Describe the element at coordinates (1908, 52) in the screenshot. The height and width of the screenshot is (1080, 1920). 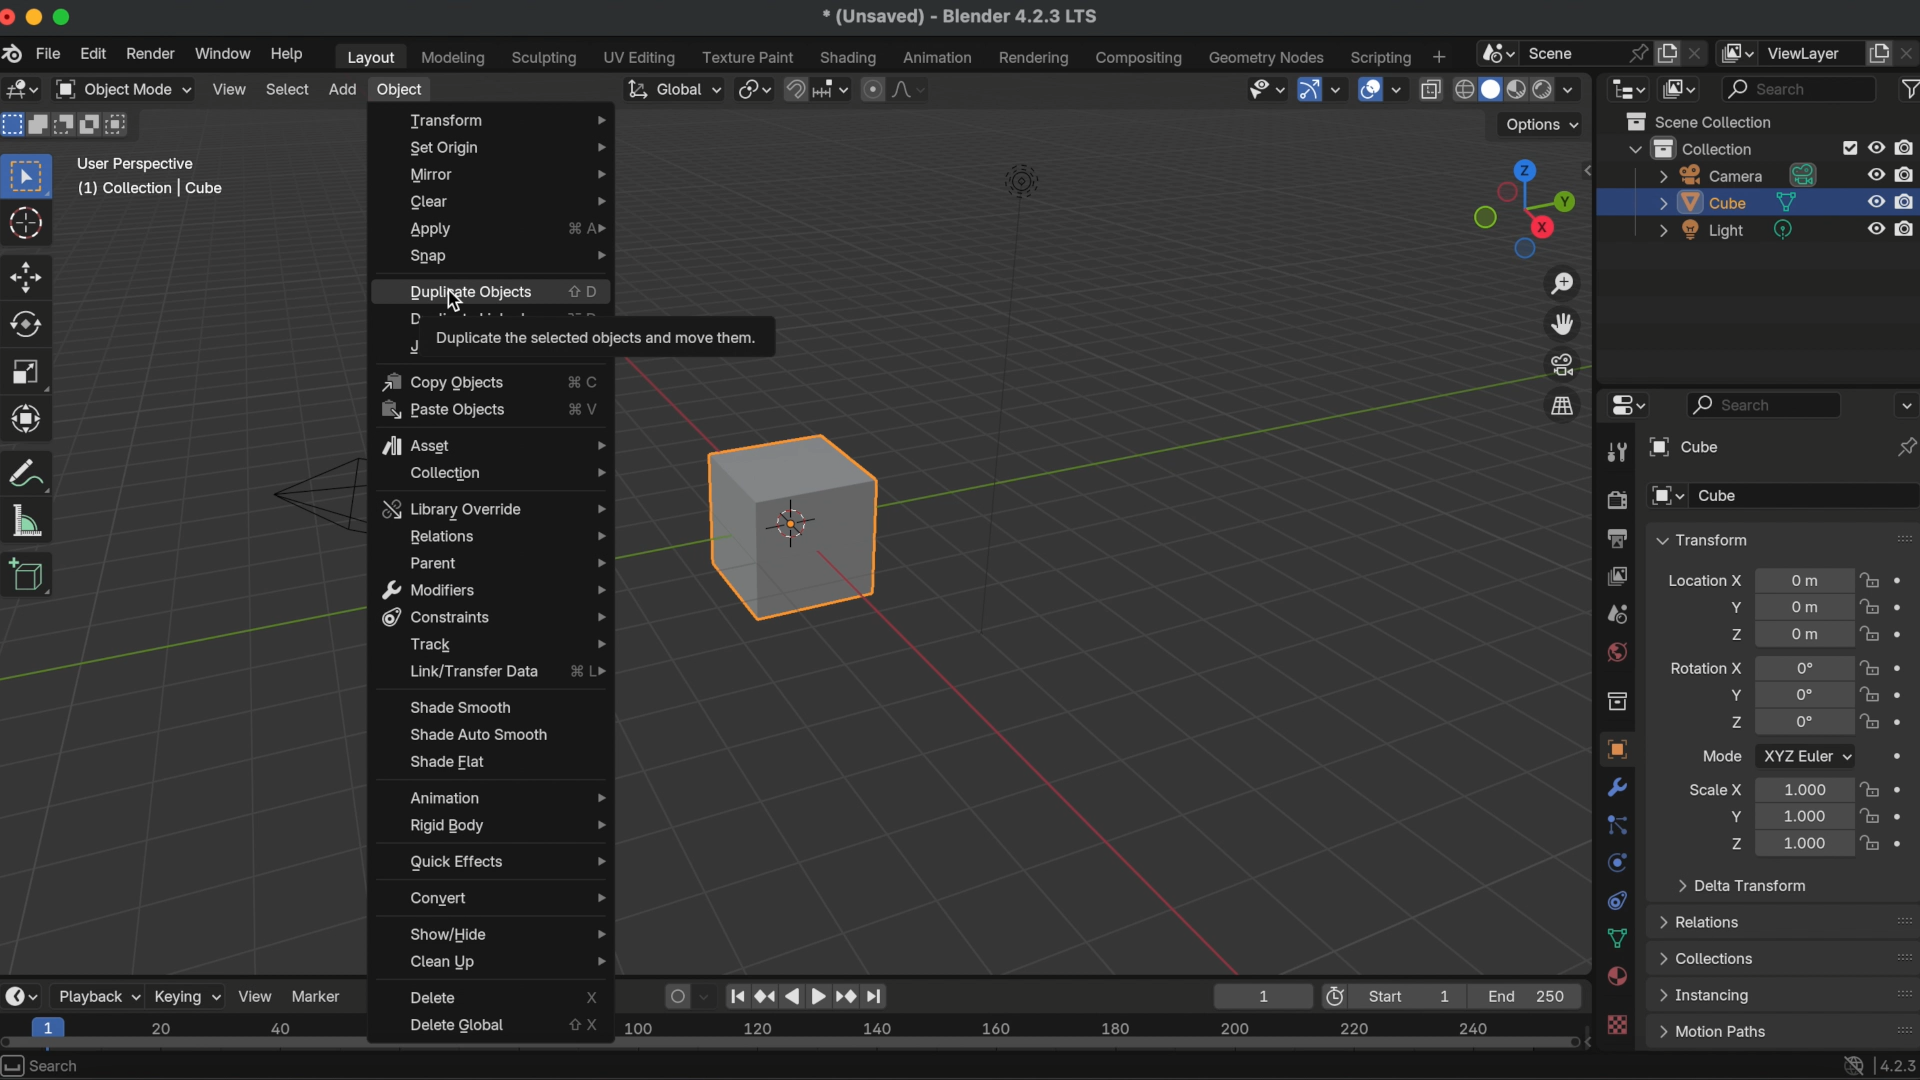
I see `remove view layer` at that location.